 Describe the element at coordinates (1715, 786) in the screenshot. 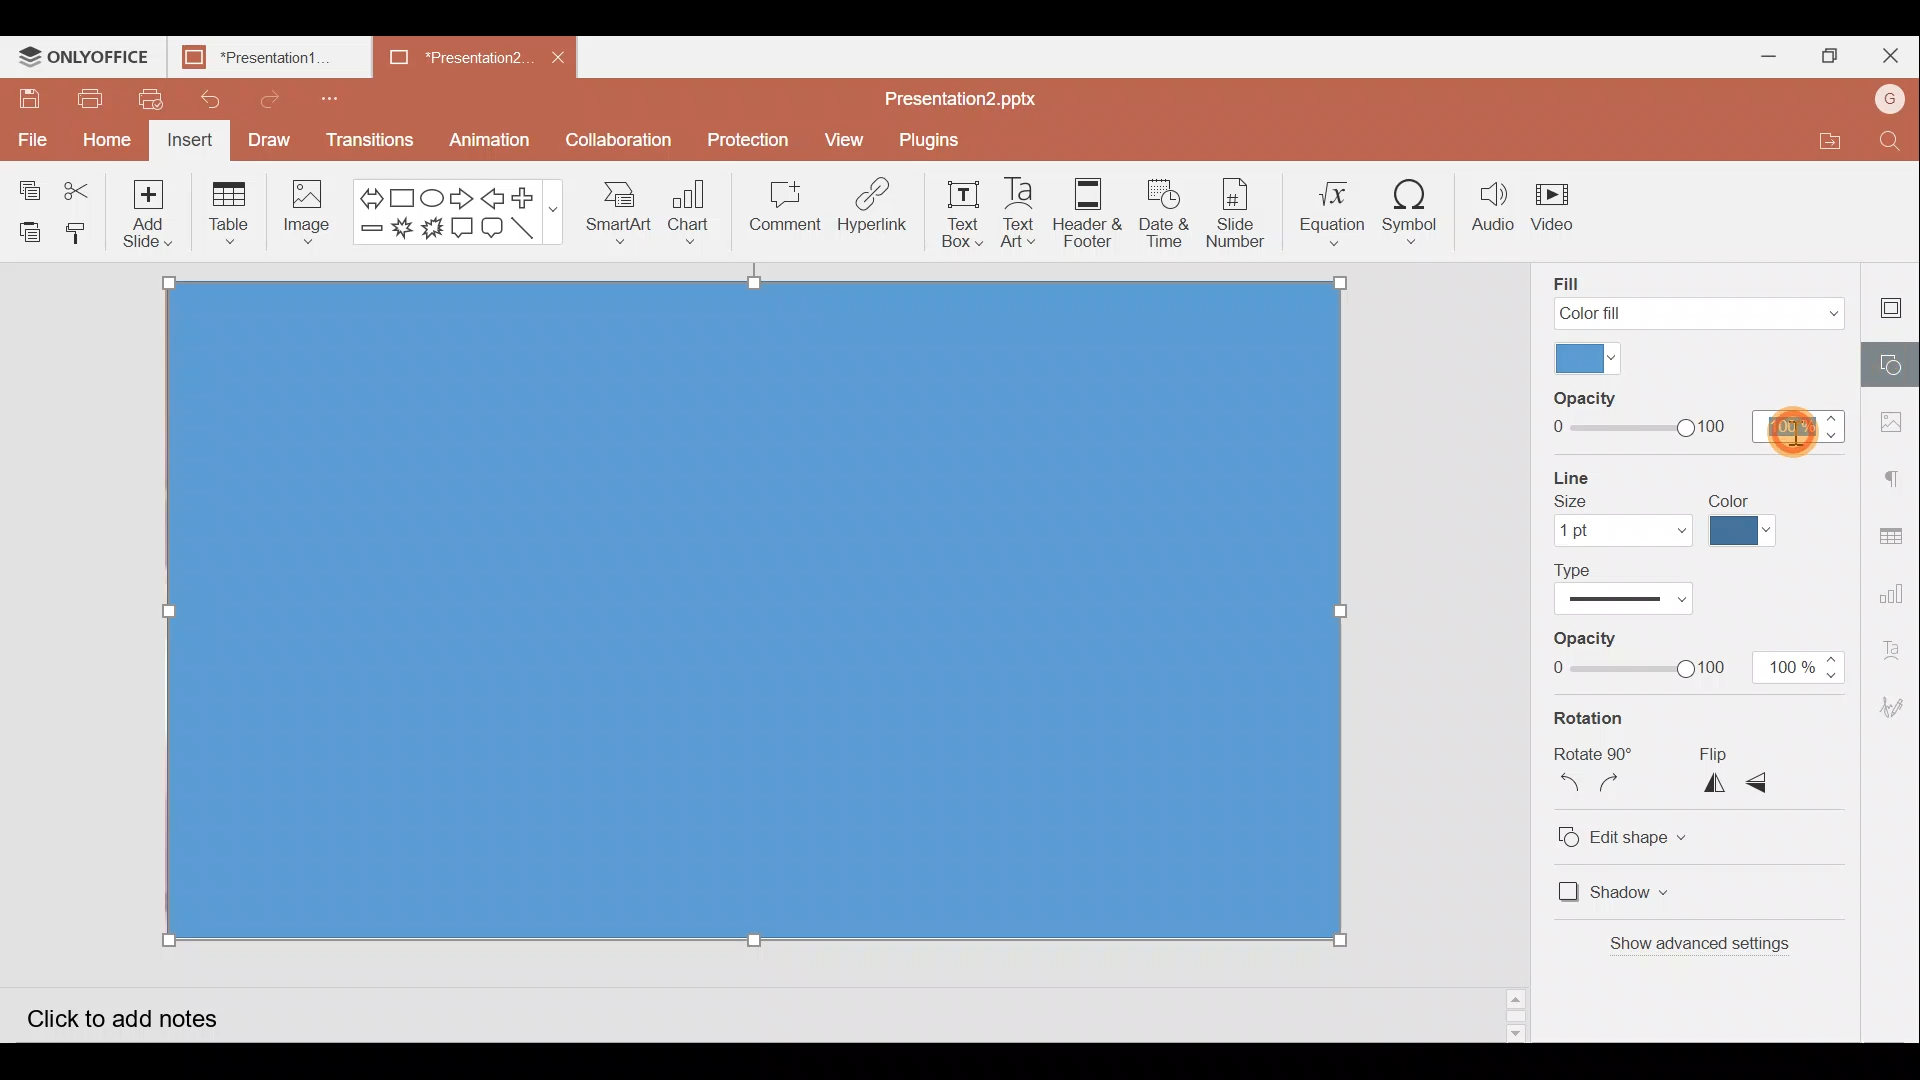

I see `Flip horizontally` at that location.